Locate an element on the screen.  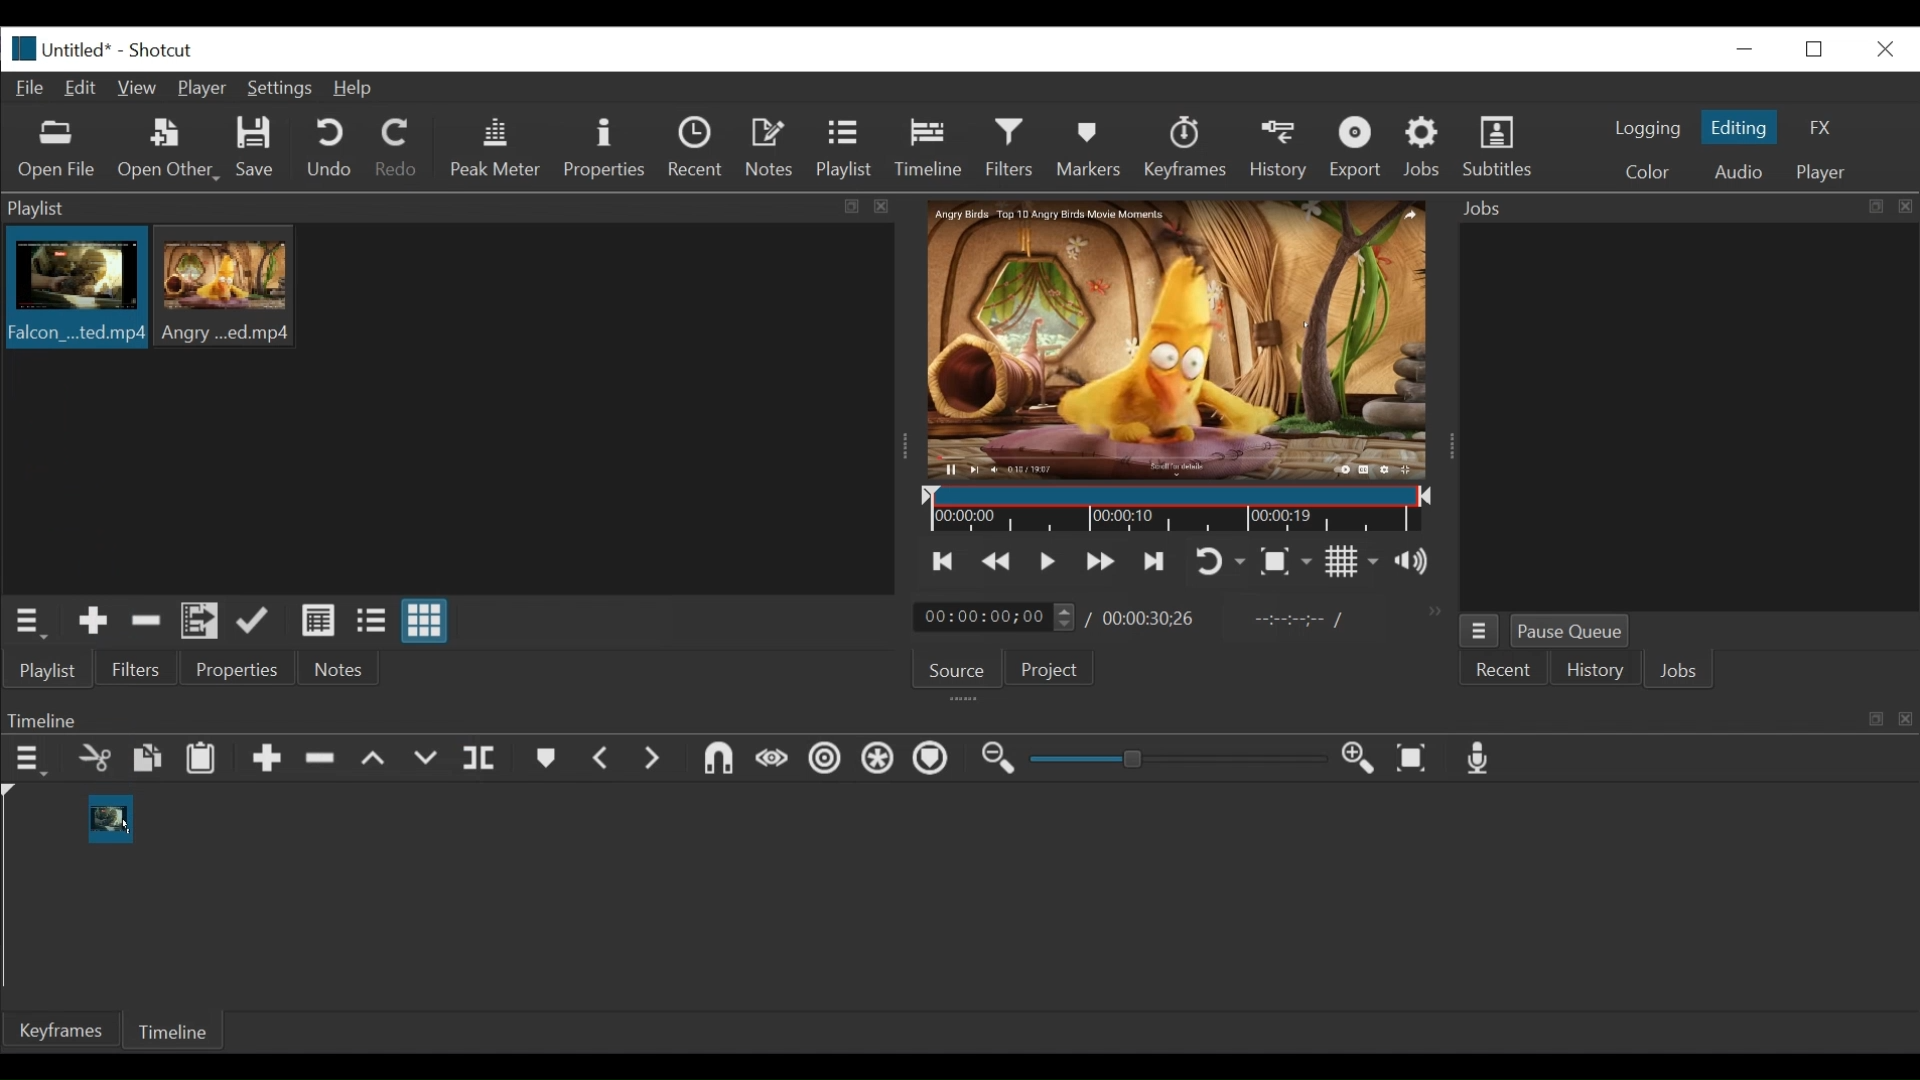
current duration is located at coordinates (997, 618).